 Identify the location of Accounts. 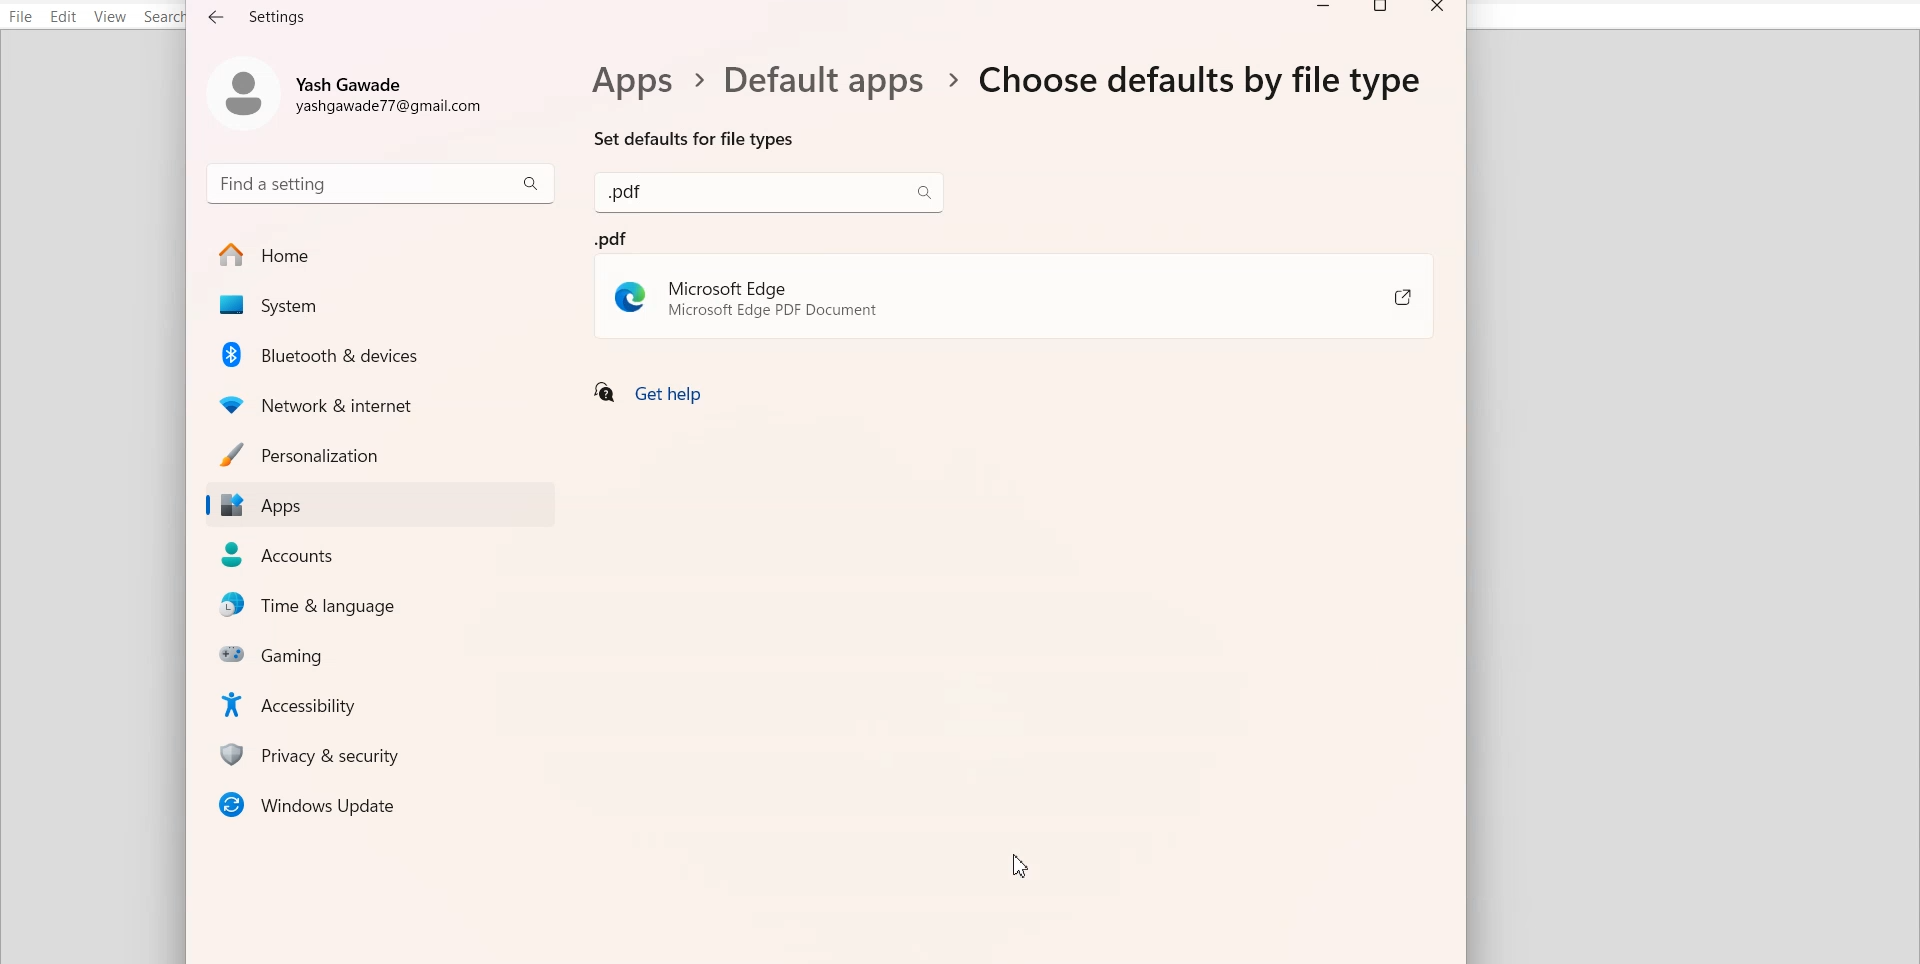
(382, 555).